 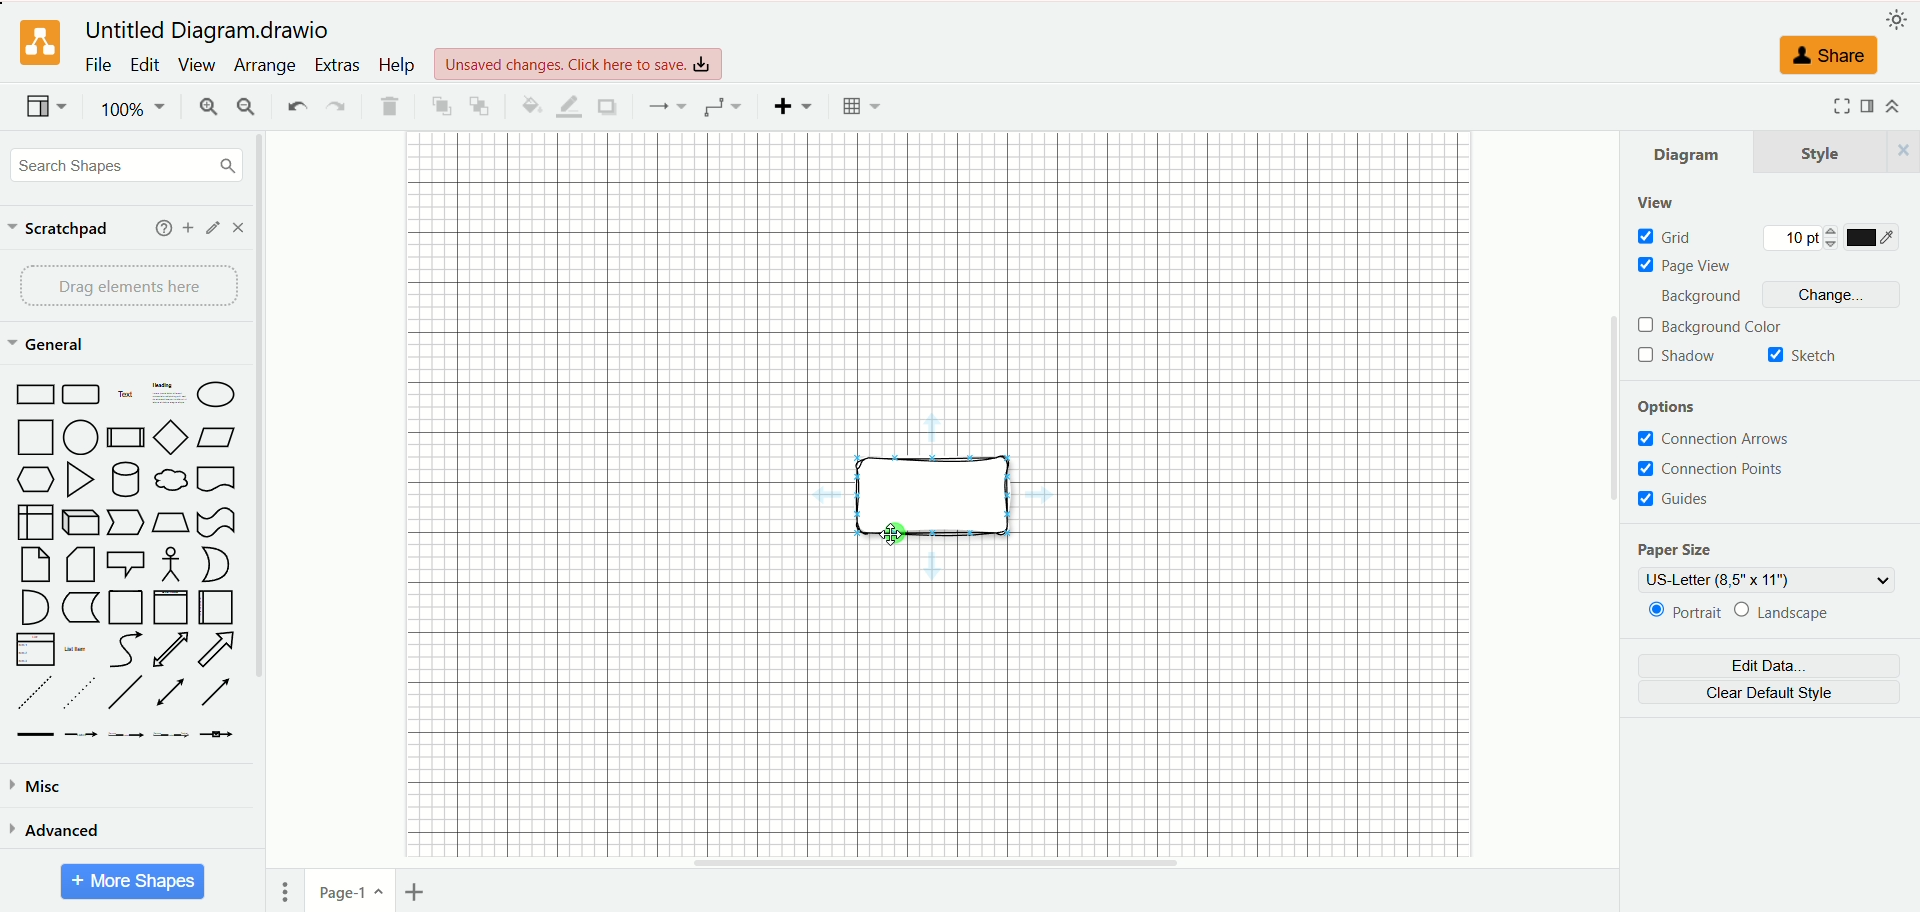 I want to click on background color, so click(x=1714, y=325).